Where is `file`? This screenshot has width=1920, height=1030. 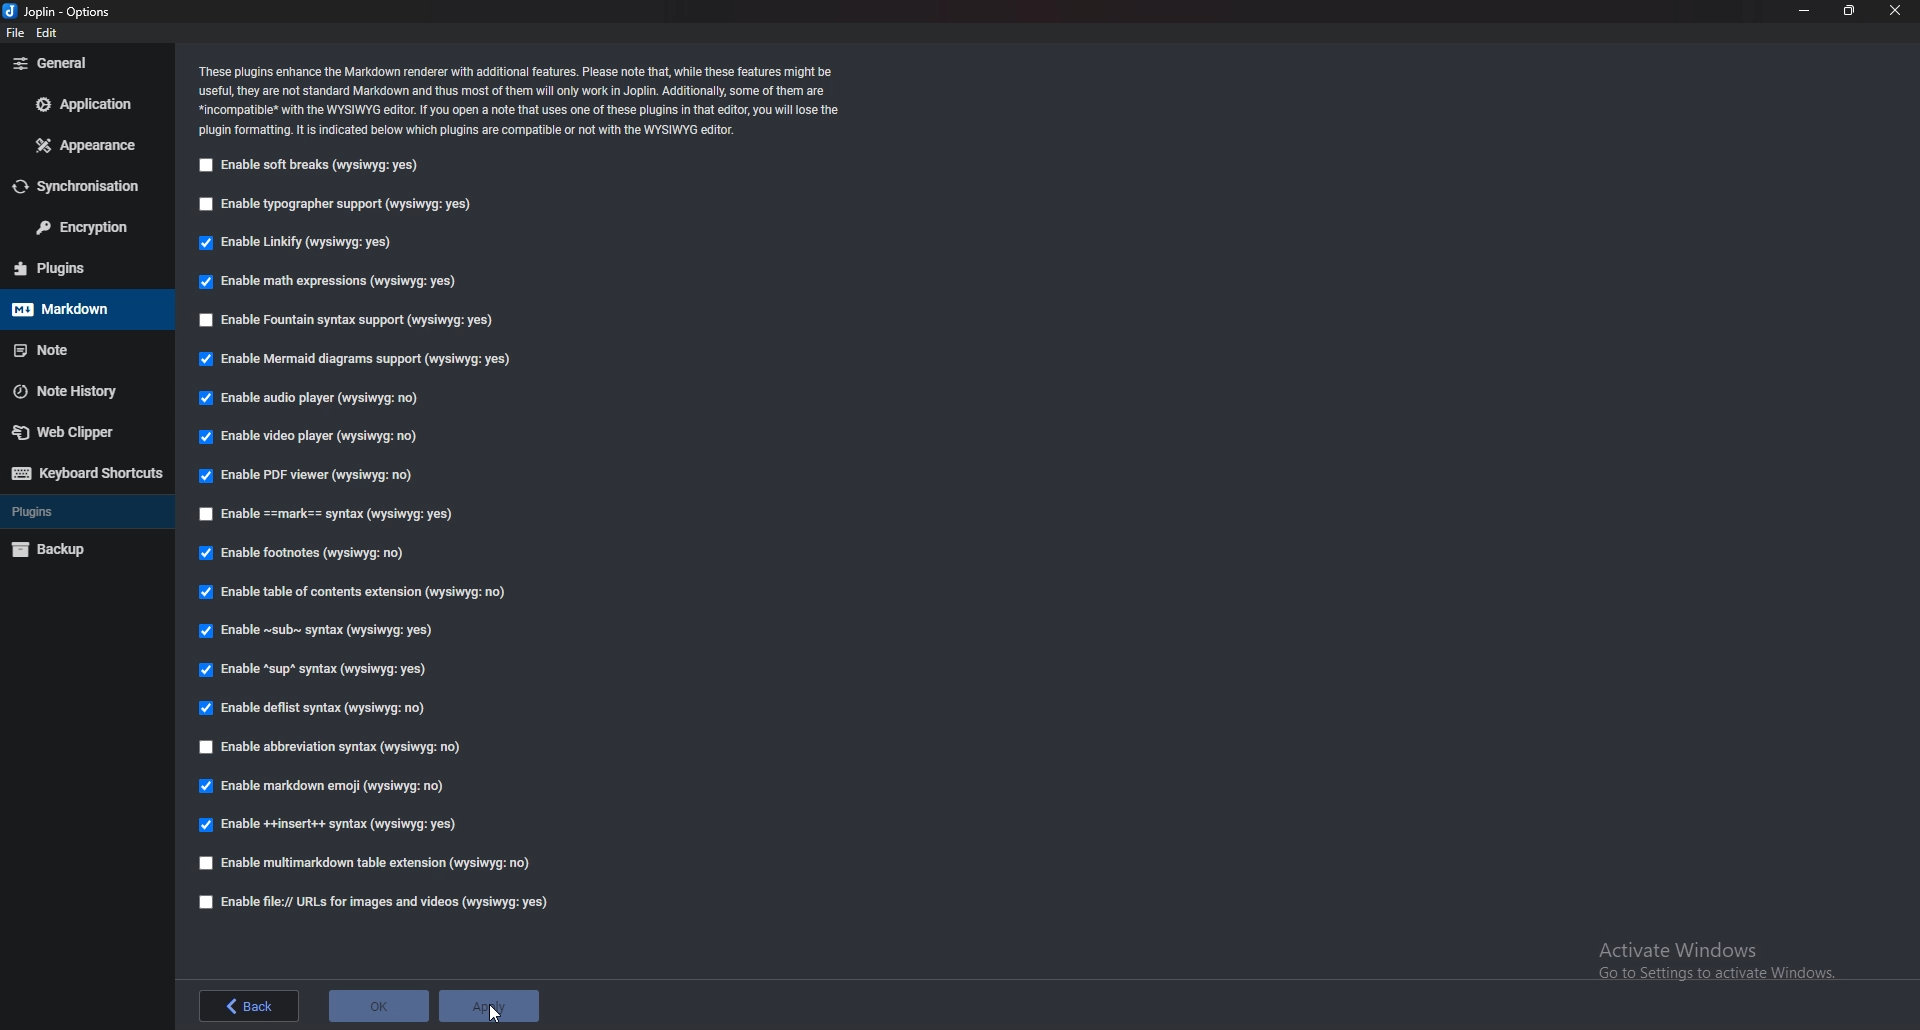 file is located at coordinates (16, 33).